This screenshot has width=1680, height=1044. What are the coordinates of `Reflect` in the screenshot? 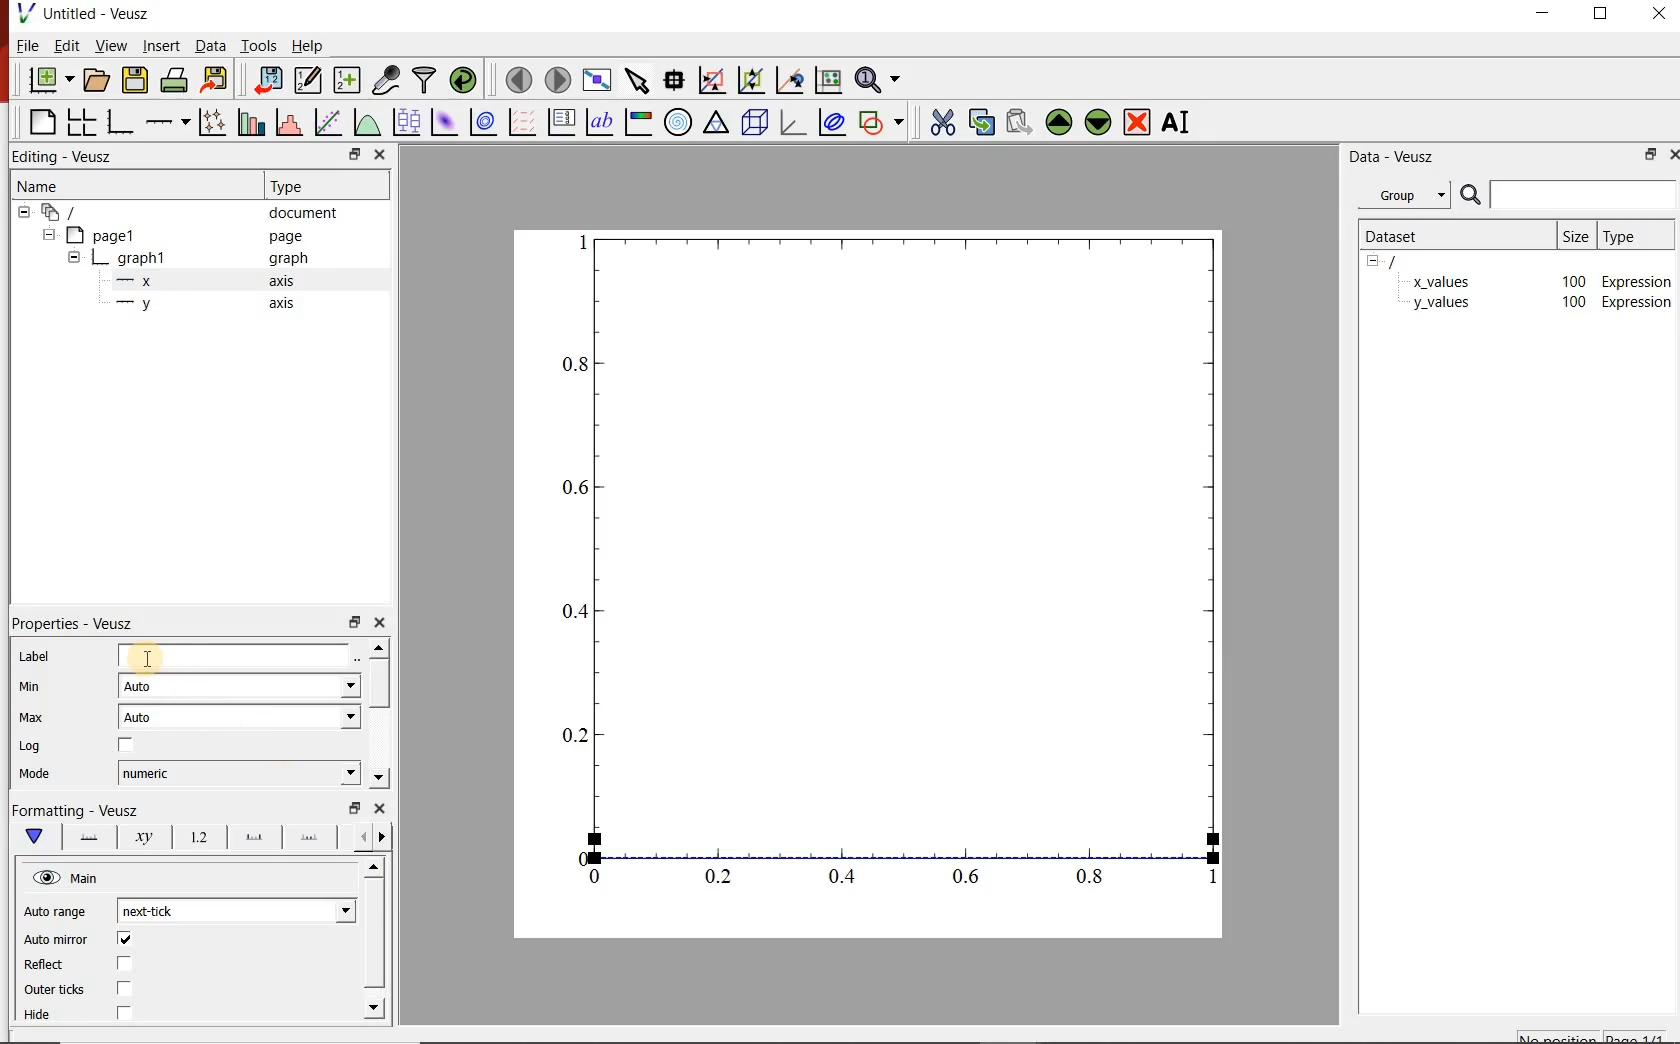 It's located at (55, 966).